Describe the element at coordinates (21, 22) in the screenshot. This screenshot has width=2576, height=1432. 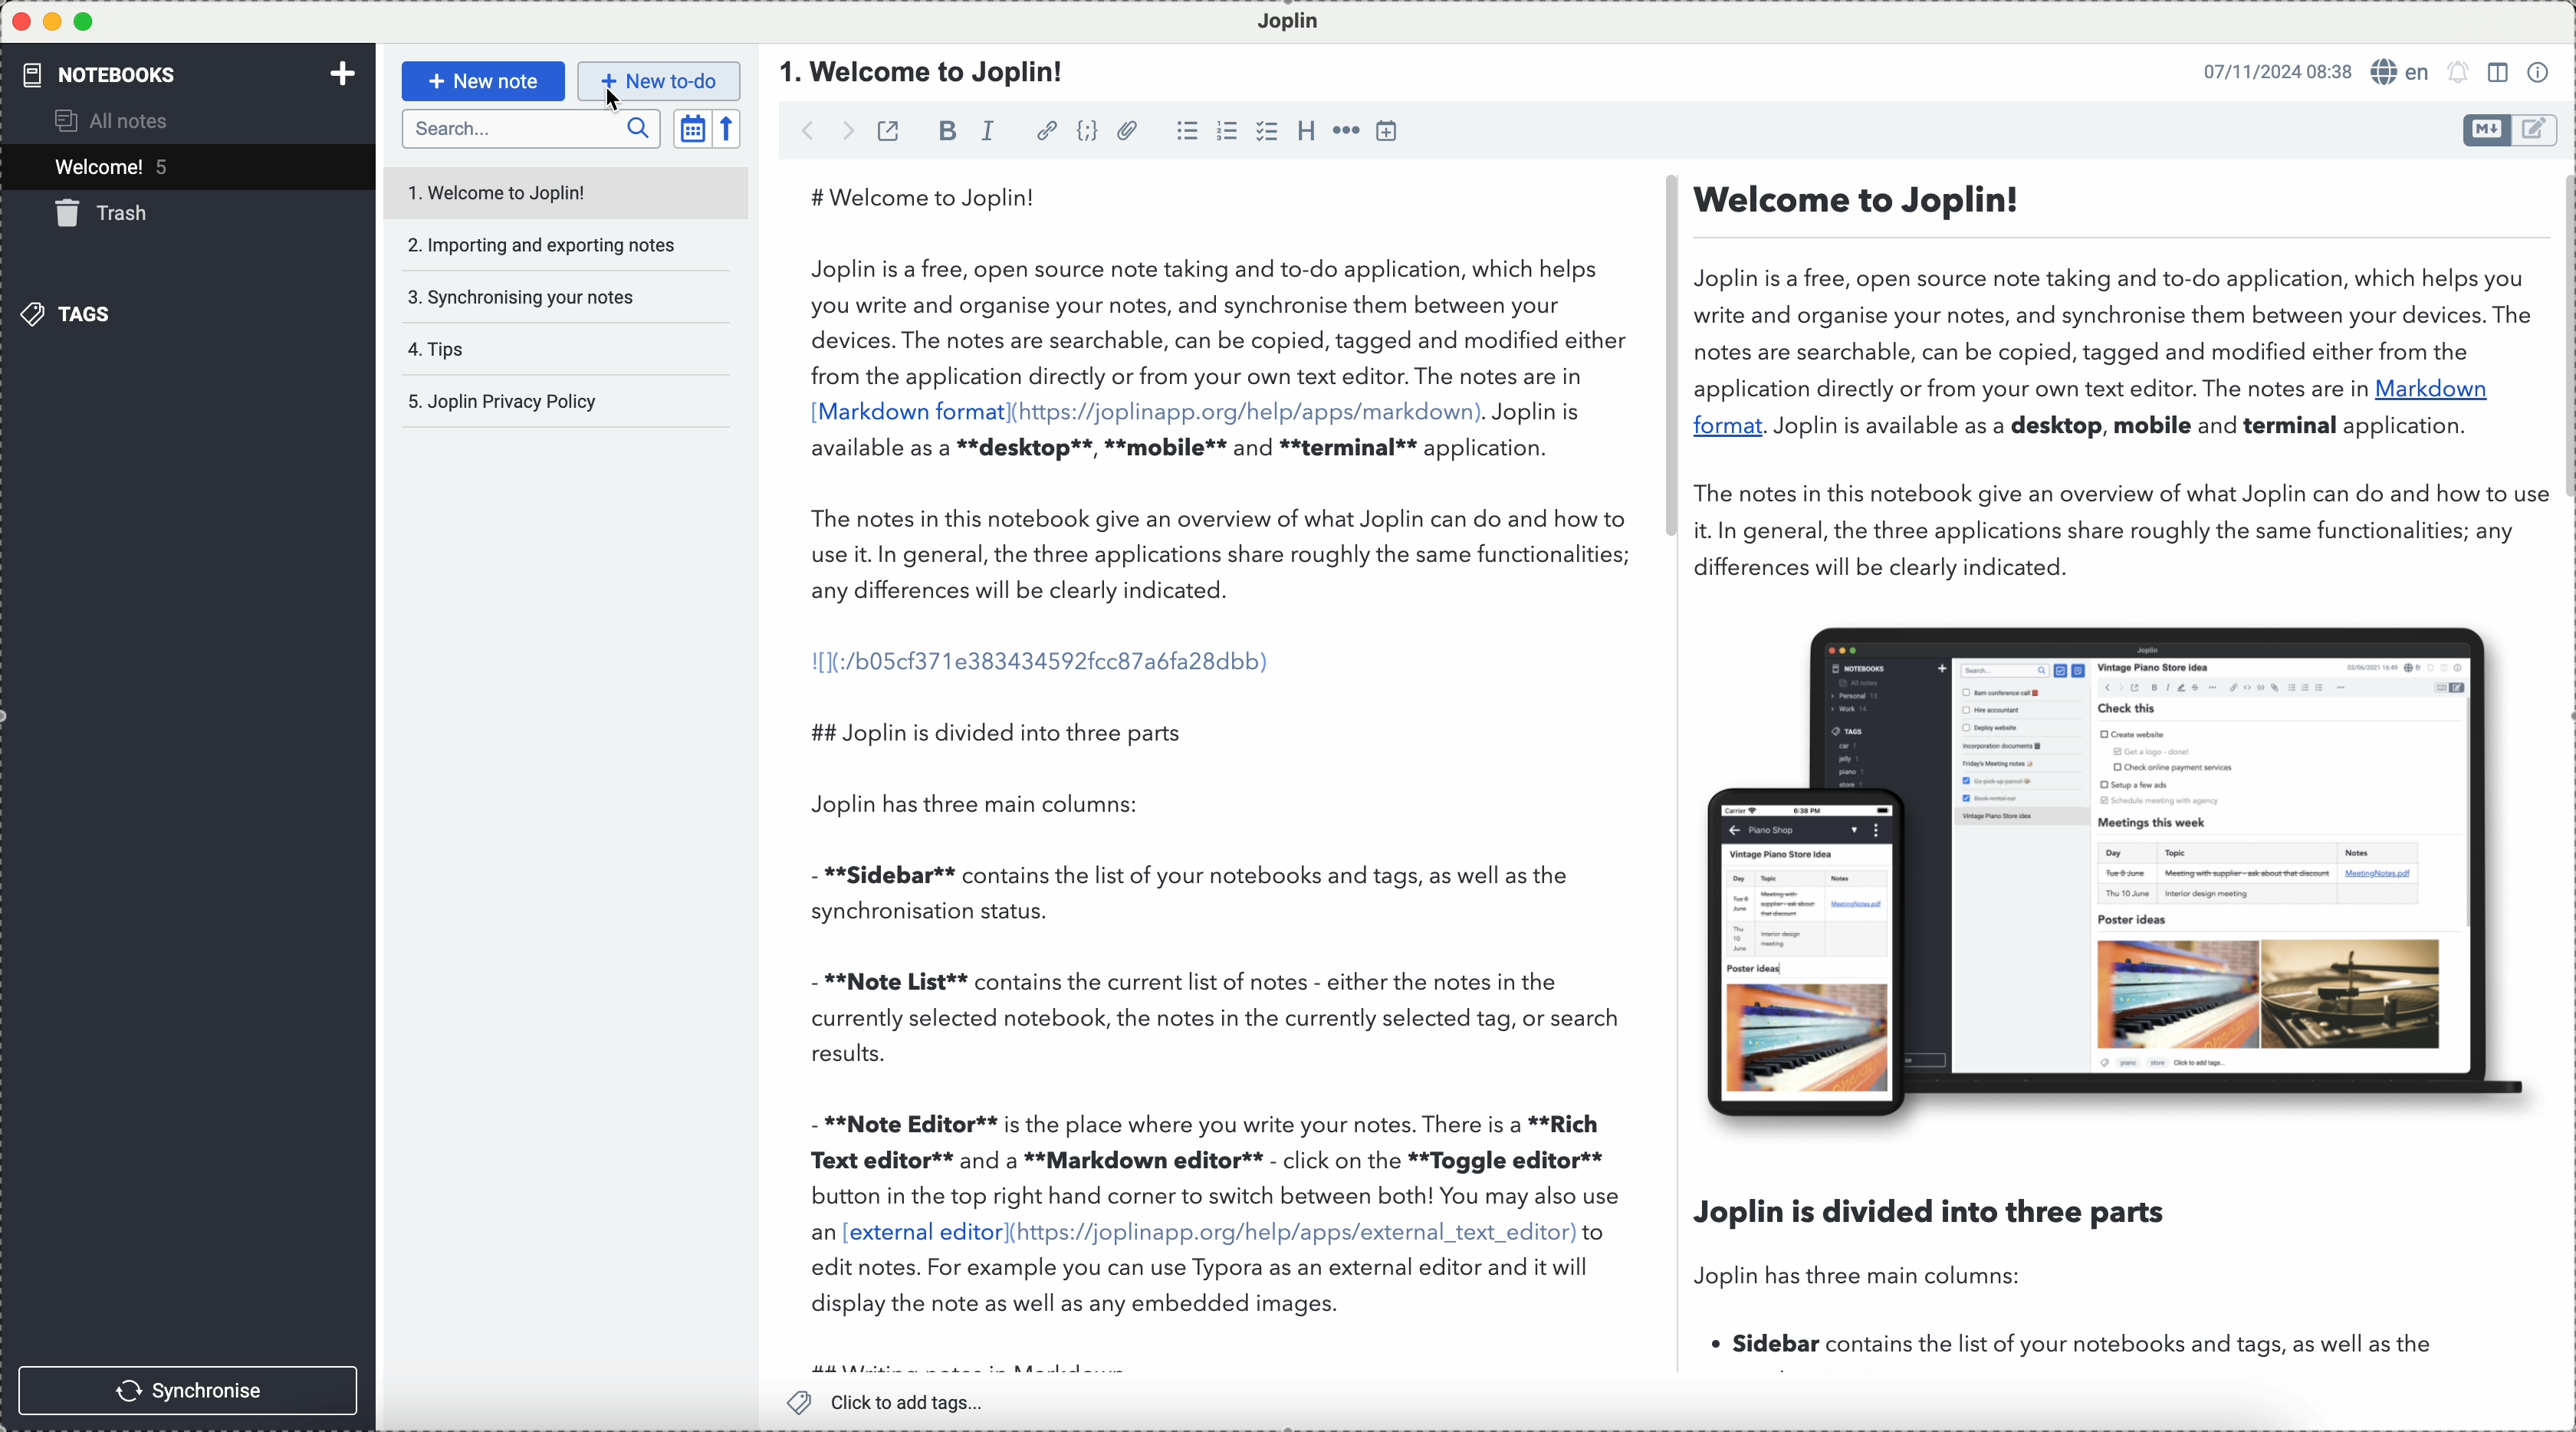
I see `close` at that location.